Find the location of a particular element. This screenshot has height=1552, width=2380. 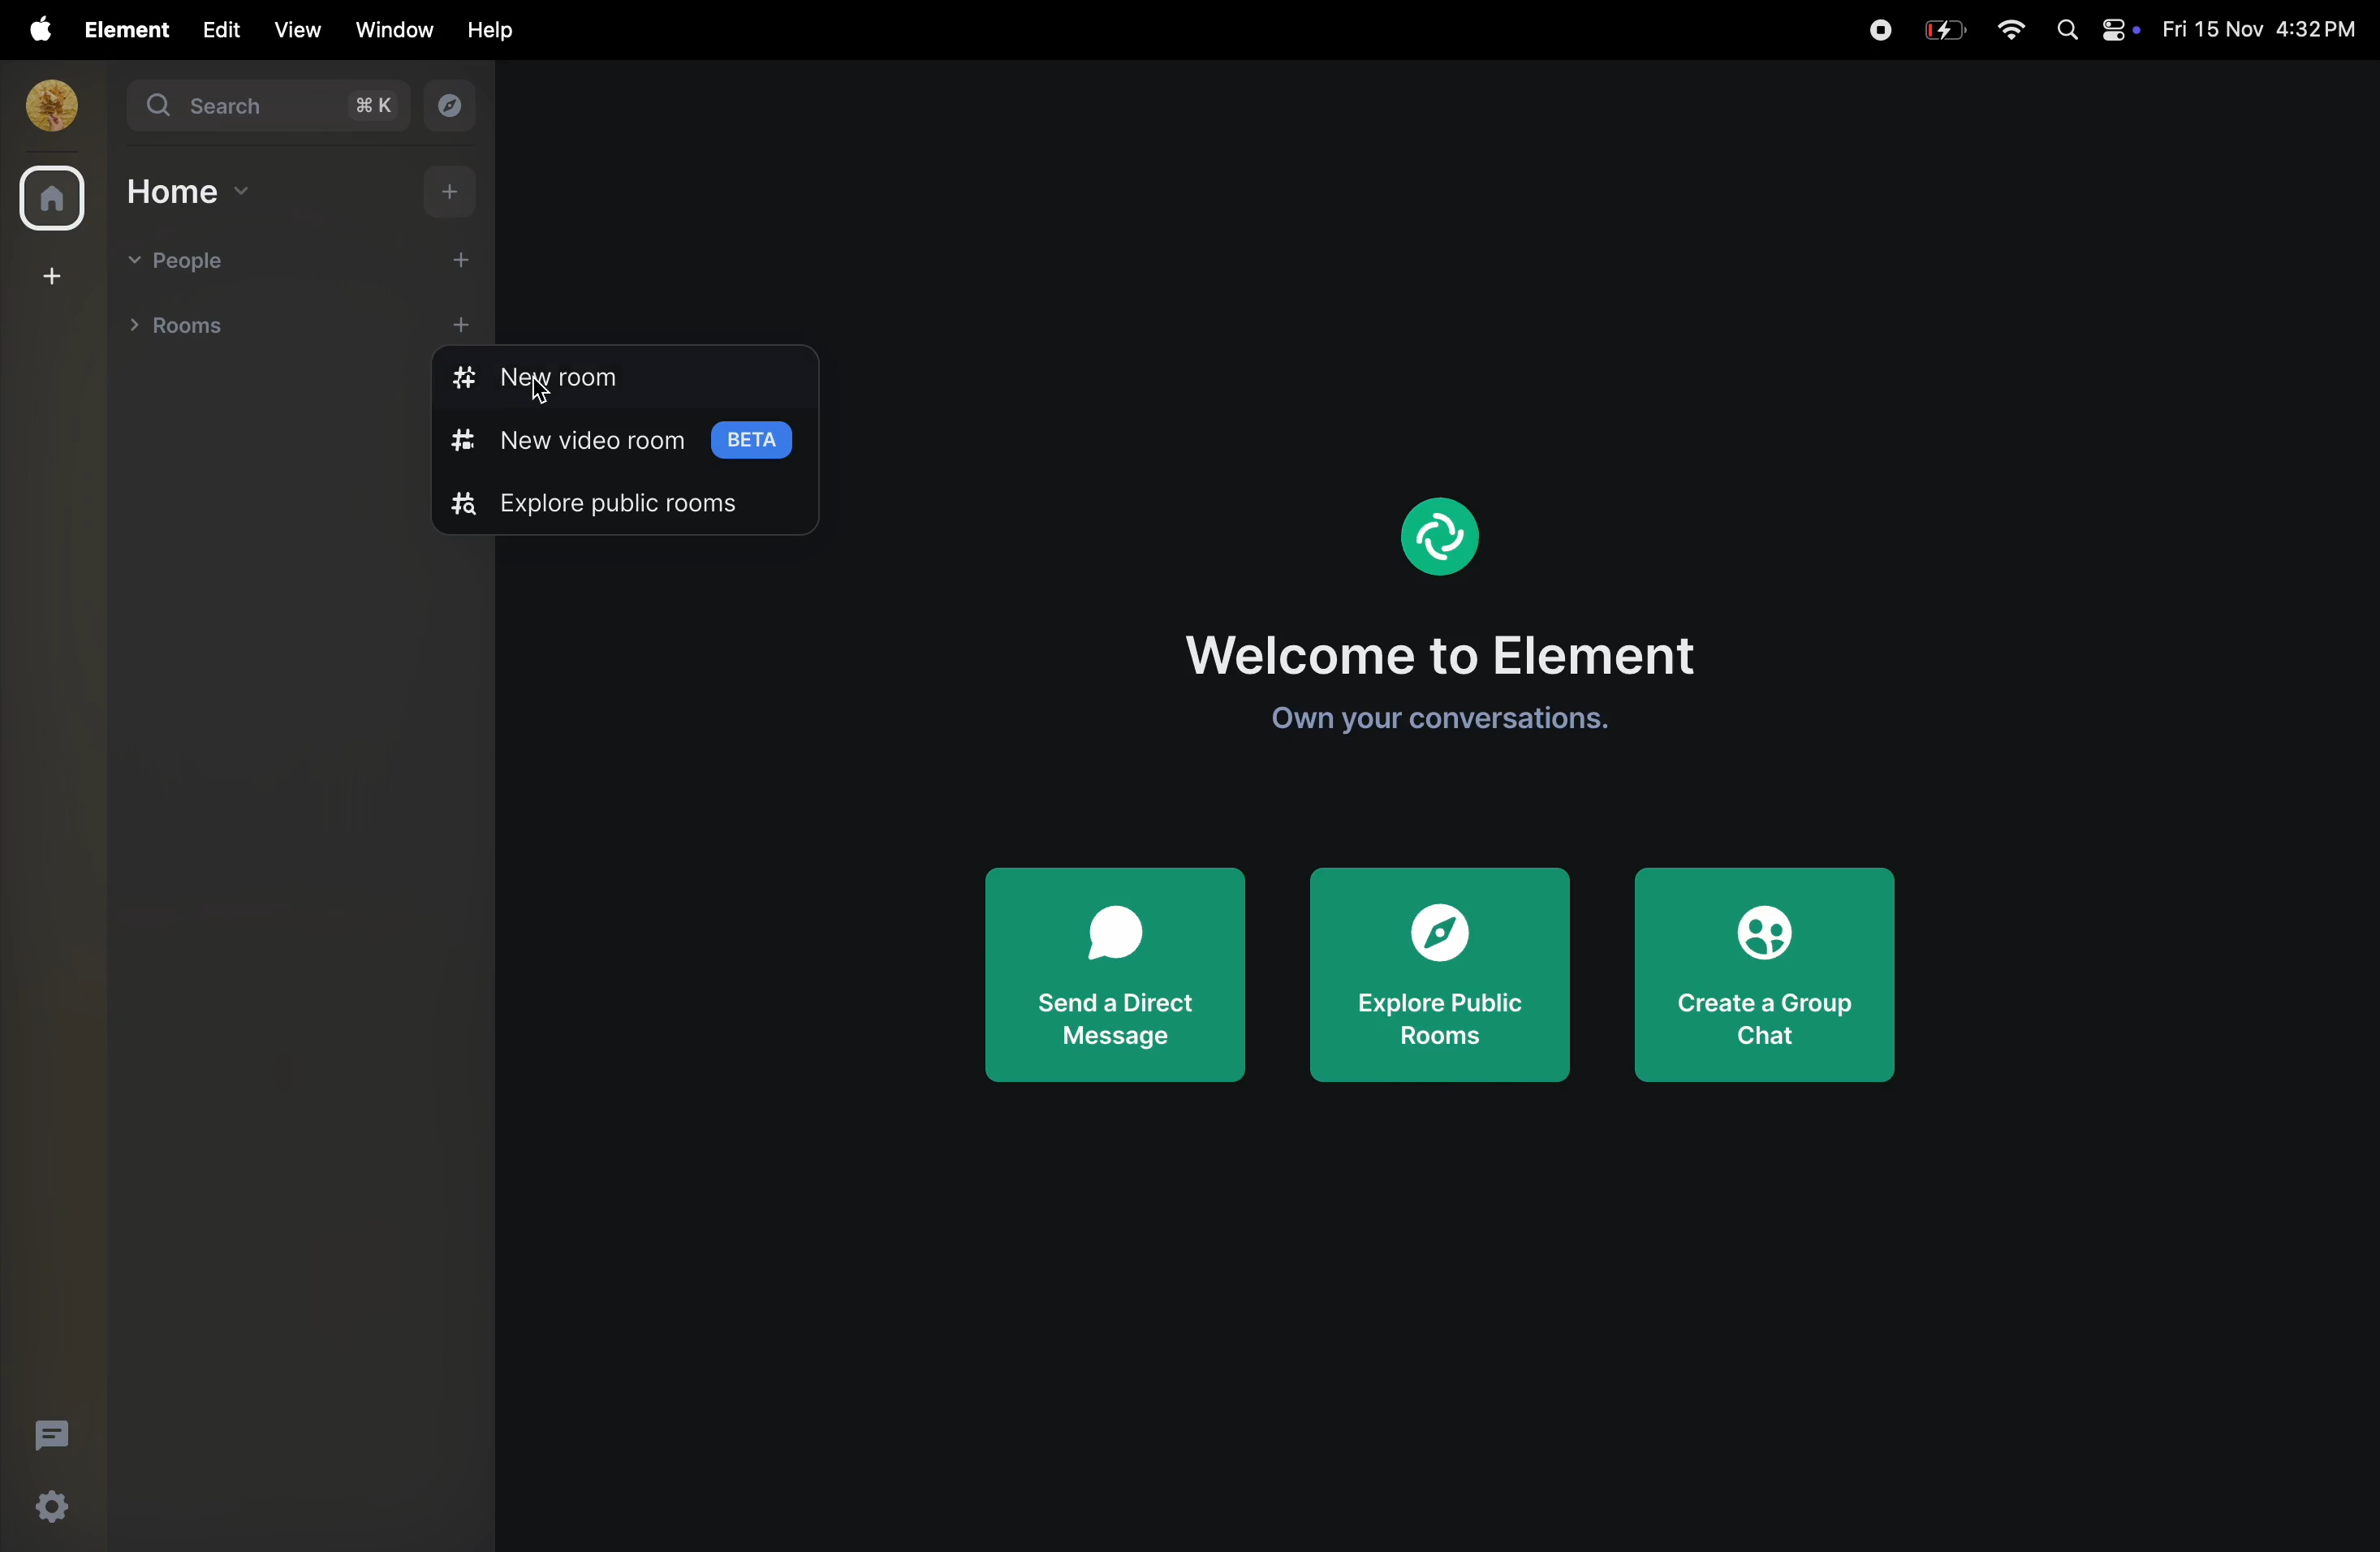

welcome to element  is located at coordinates (1460, 647).